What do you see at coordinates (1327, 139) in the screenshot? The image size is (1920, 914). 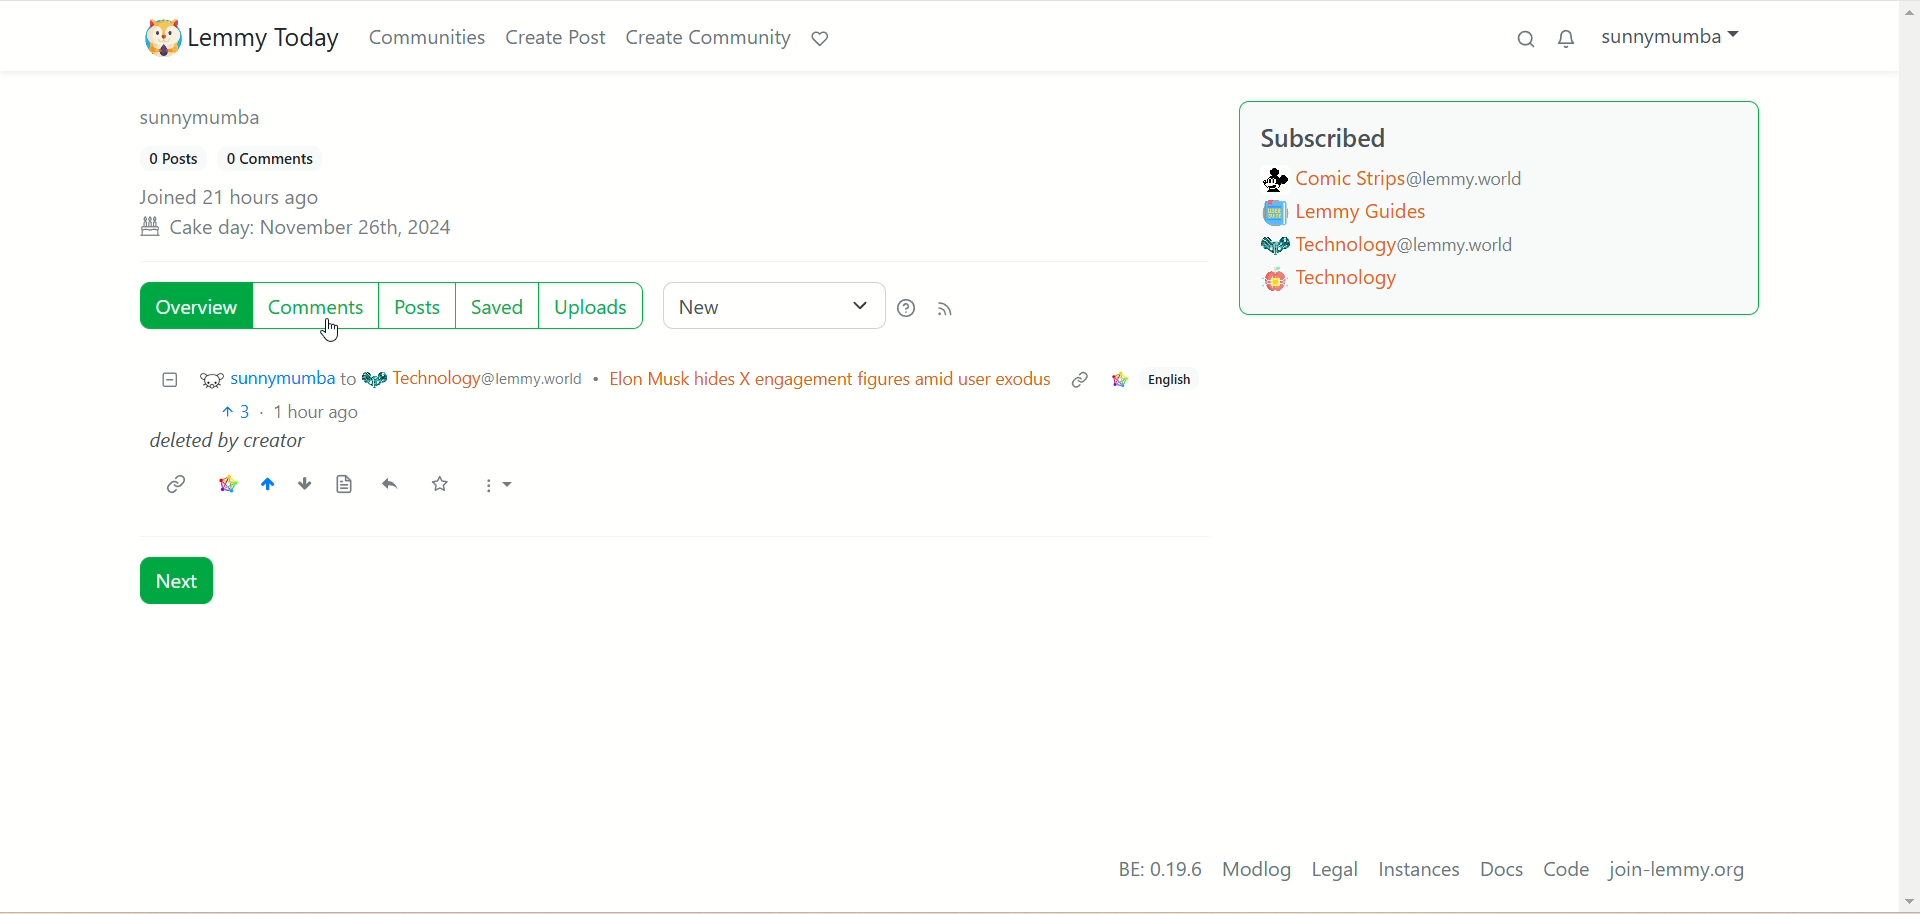 I see `subscribed` at bounding box center [1327, 139].